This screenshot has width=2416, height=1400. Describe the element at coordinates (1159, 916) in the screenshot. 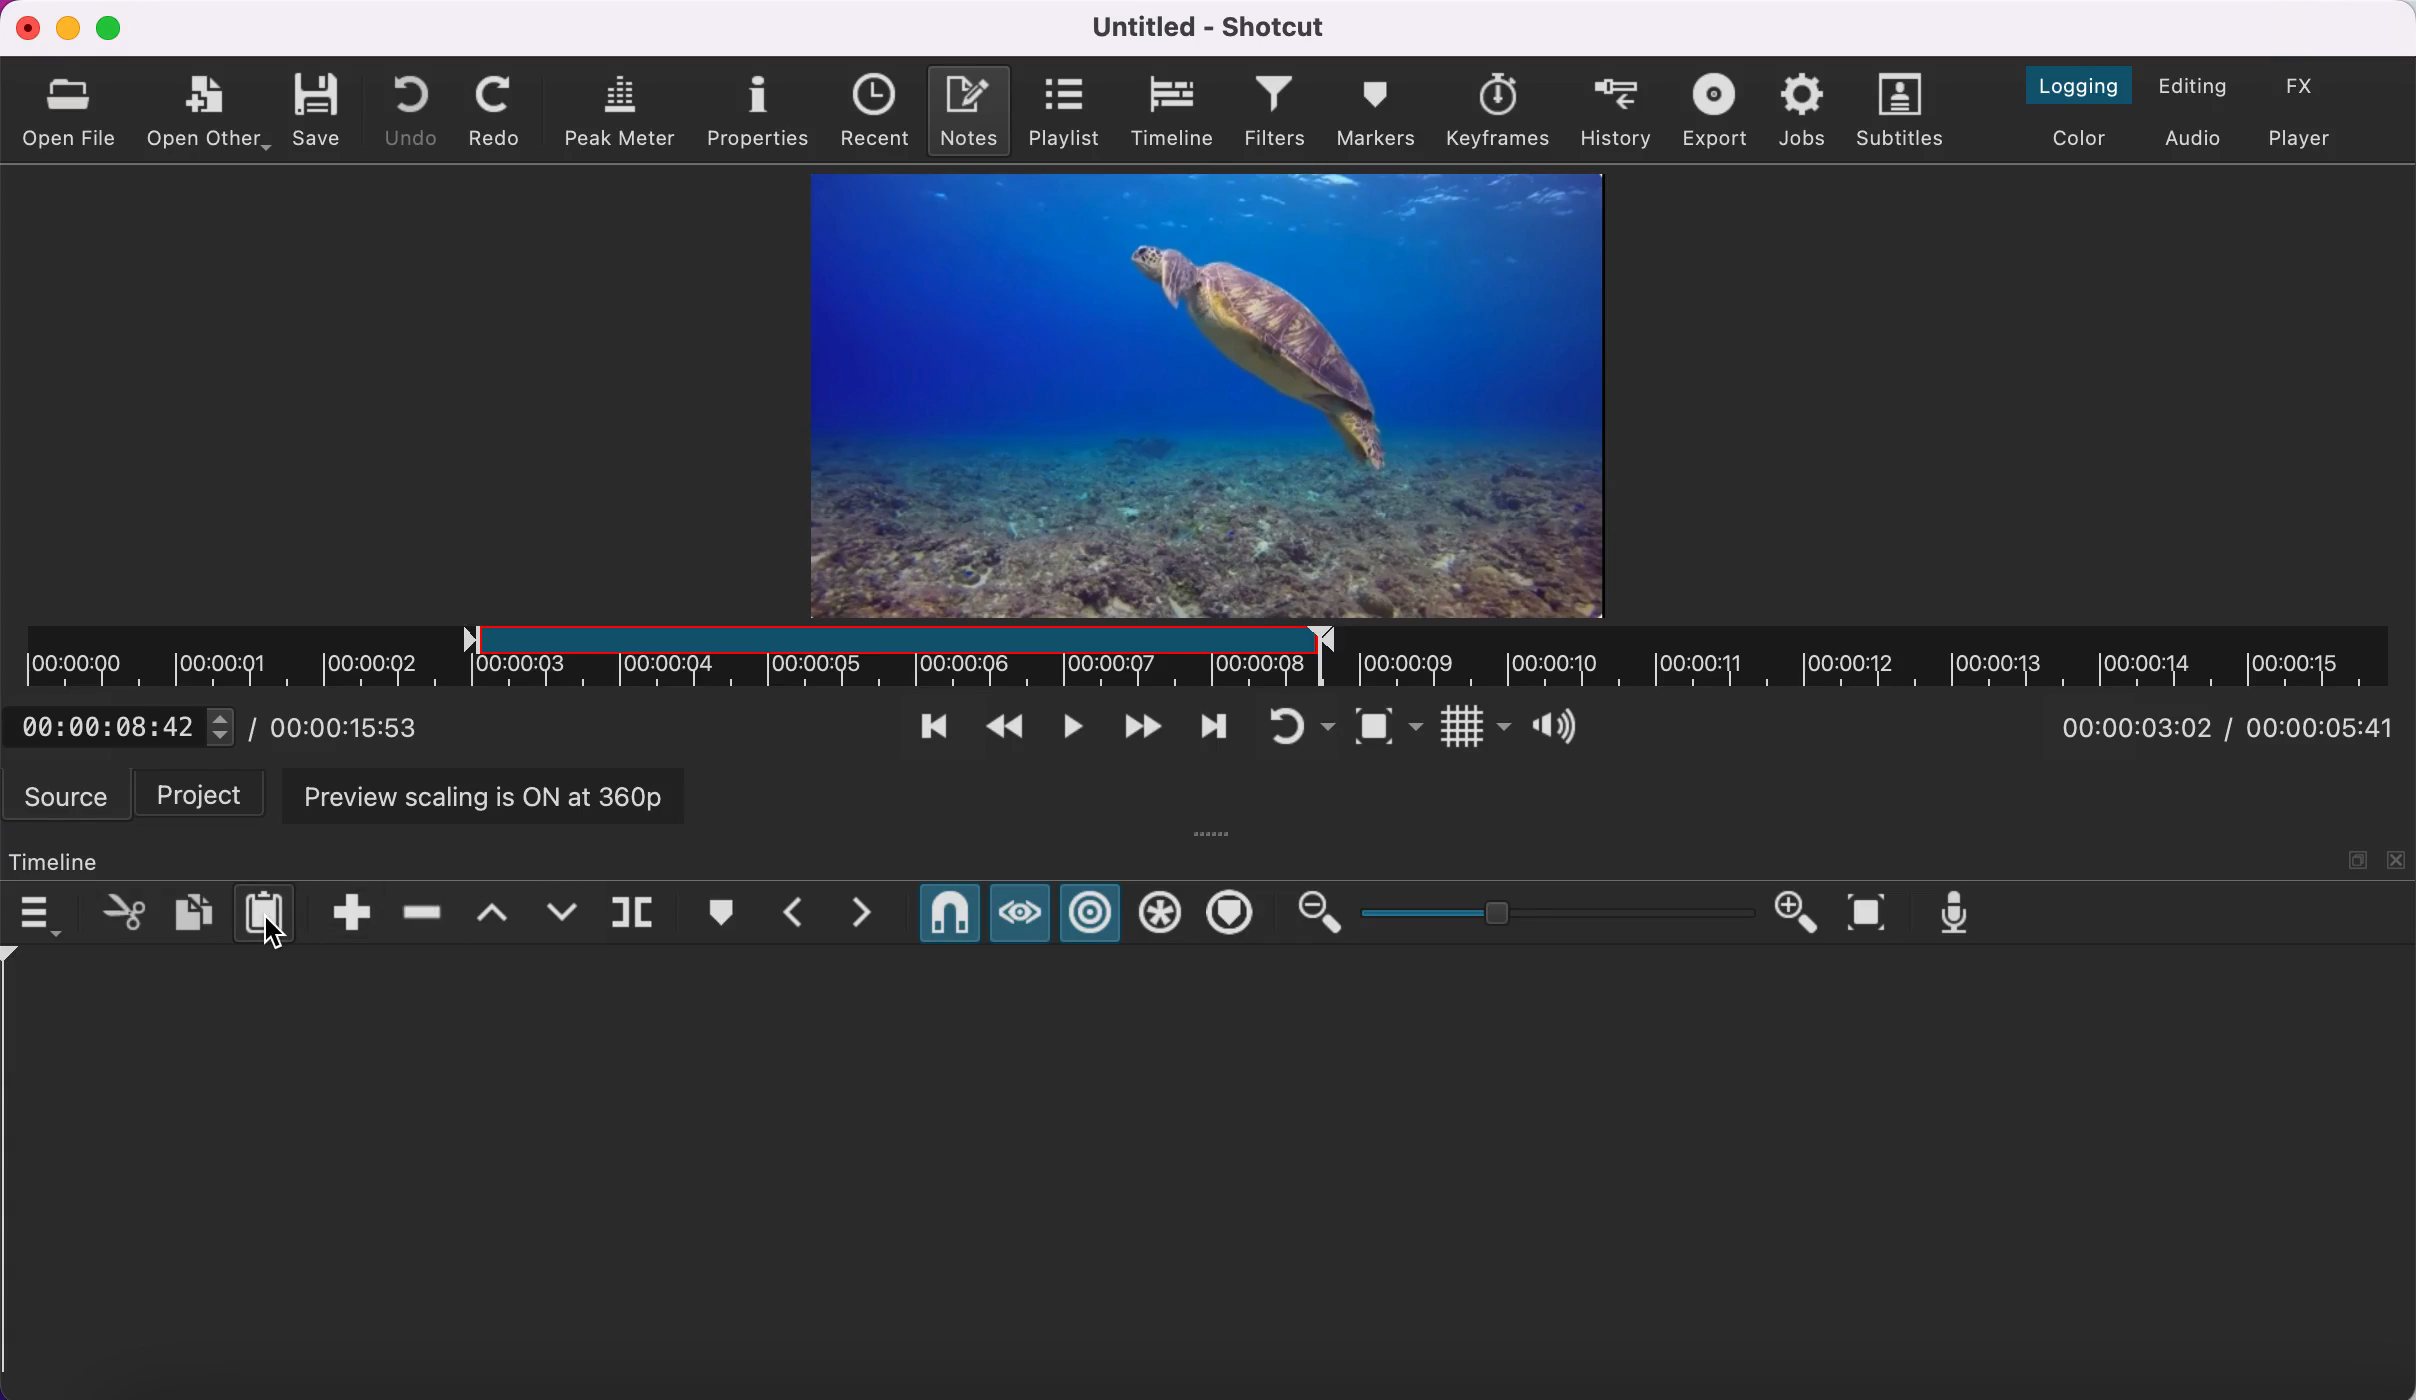

I see `ripple all tracks` at that location.